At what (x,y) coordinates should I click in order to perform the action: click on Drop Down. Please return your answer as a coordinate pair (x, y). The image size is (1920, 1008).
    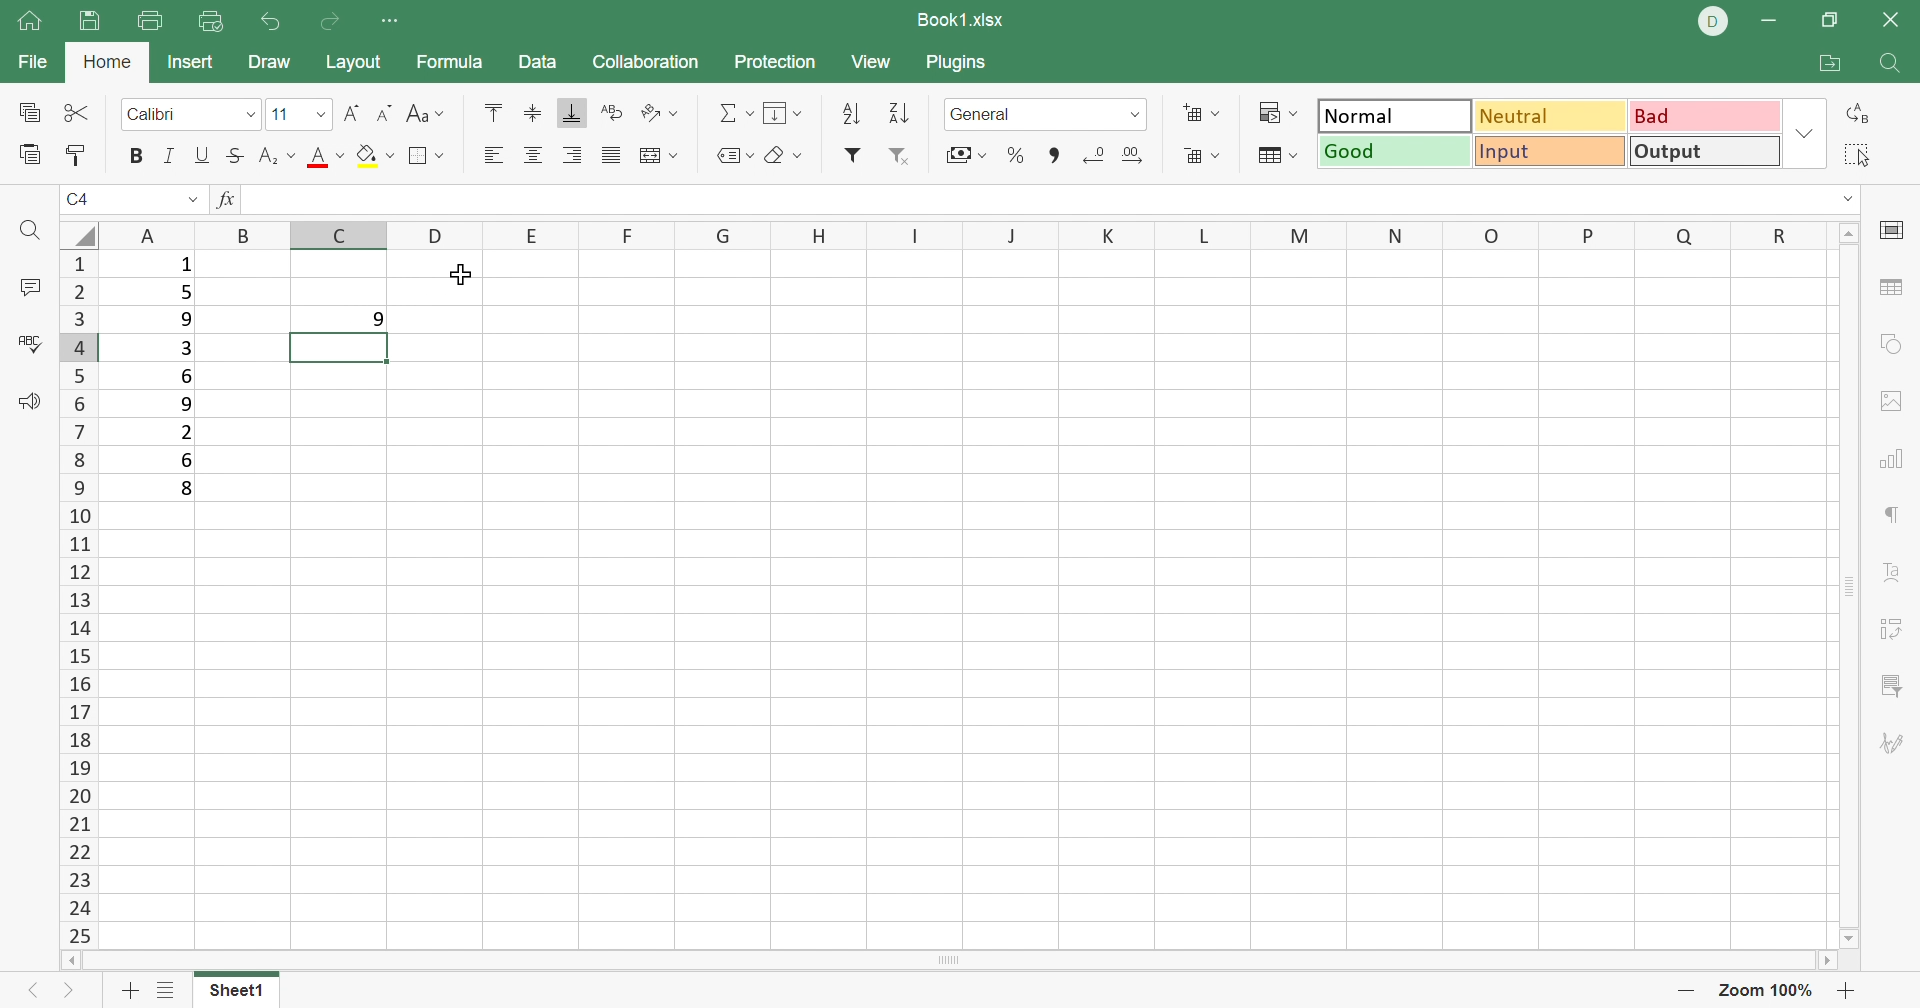
    Looking at the image, I should click on (1133, 117).